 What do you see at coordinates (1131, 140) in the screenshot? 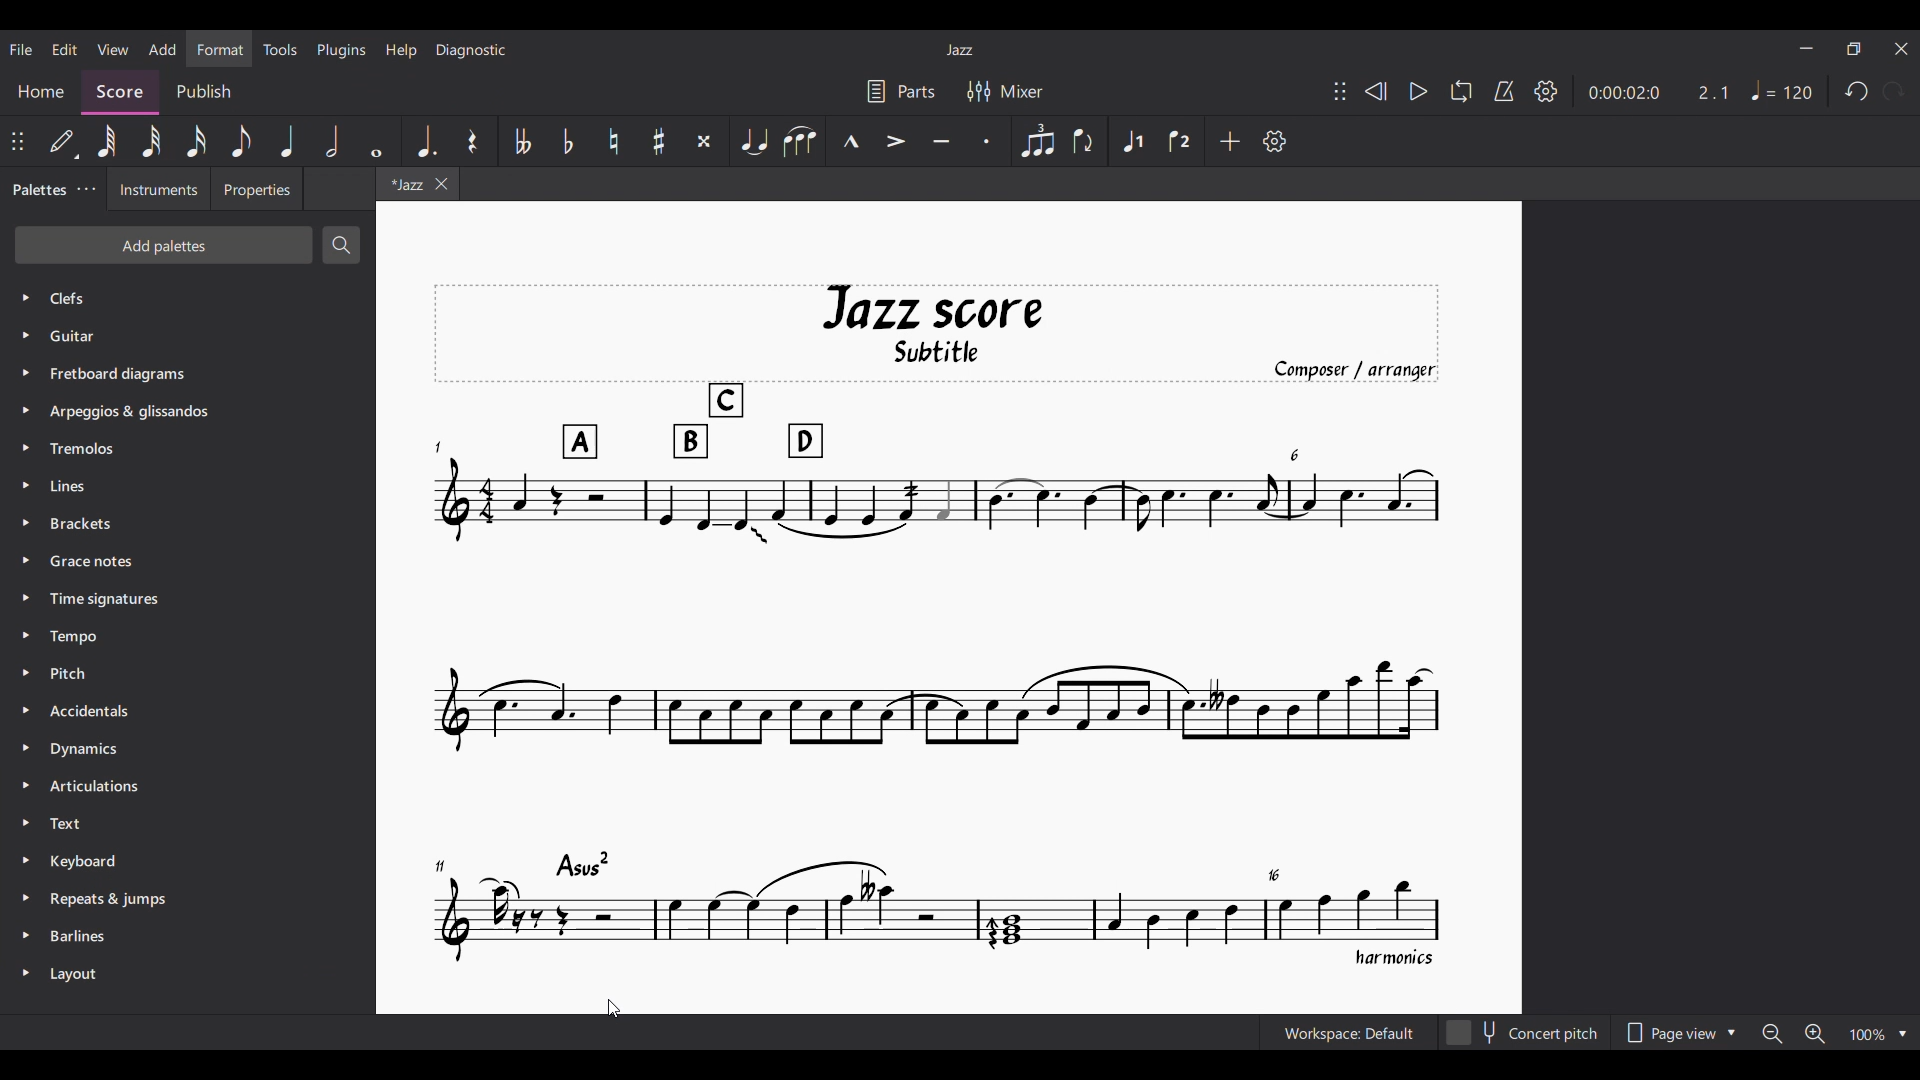
I see `Voice 1` at bounding box center [1131, 140].